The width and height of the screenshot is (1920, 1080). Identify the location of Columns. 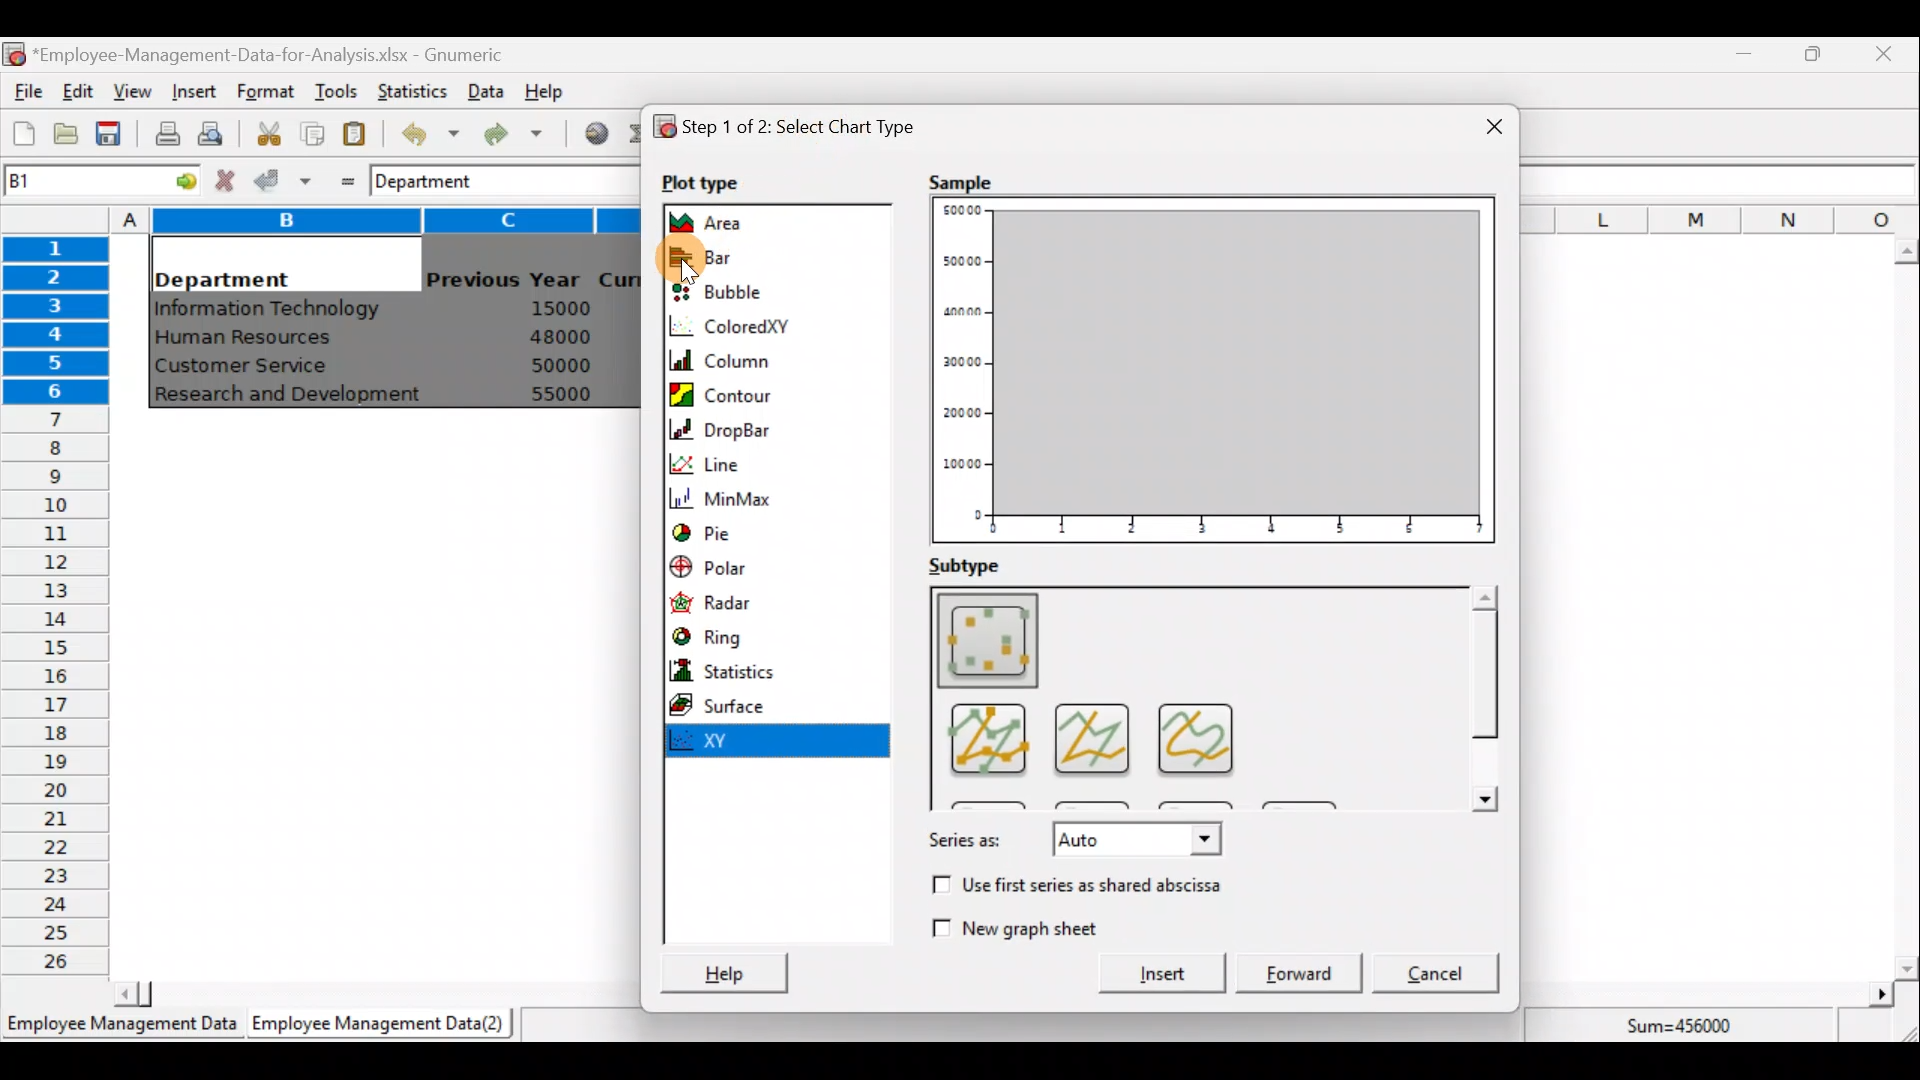
(367, 218).